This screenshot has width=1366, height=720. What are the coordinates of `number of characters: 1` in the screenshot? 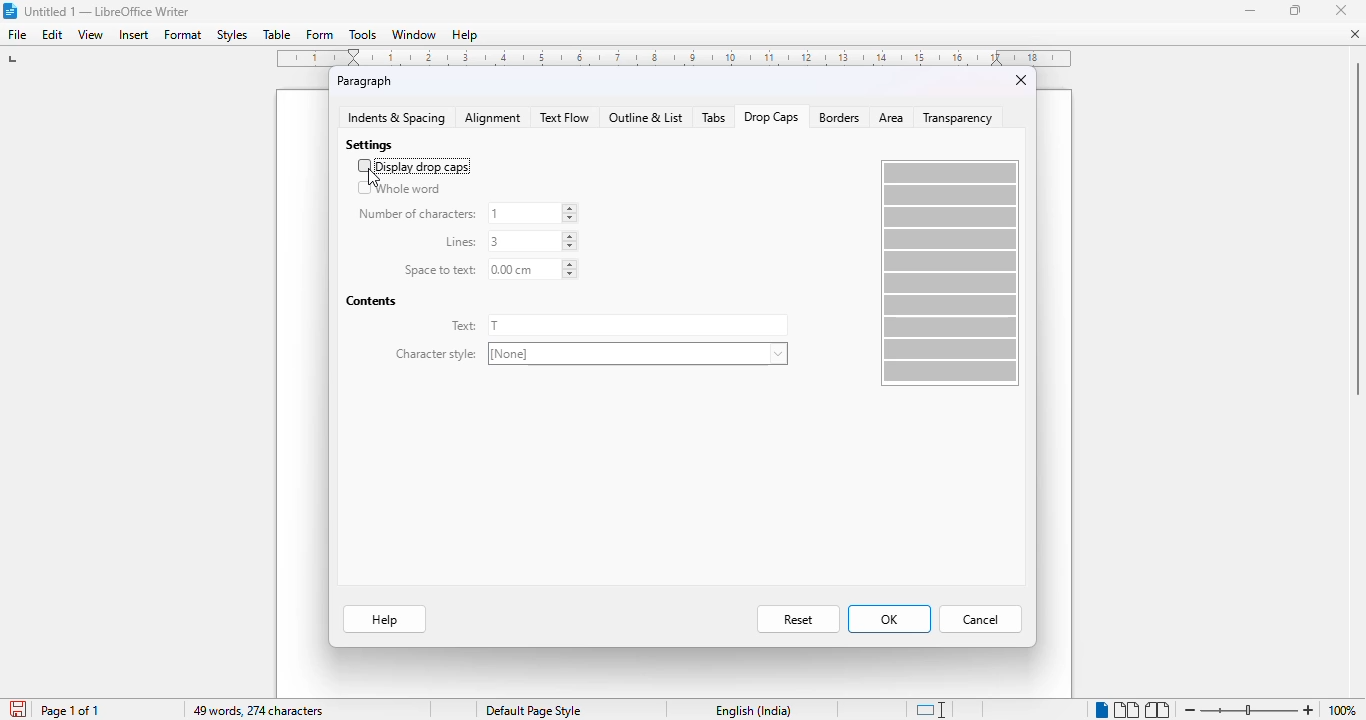 It's located at (465, 212).